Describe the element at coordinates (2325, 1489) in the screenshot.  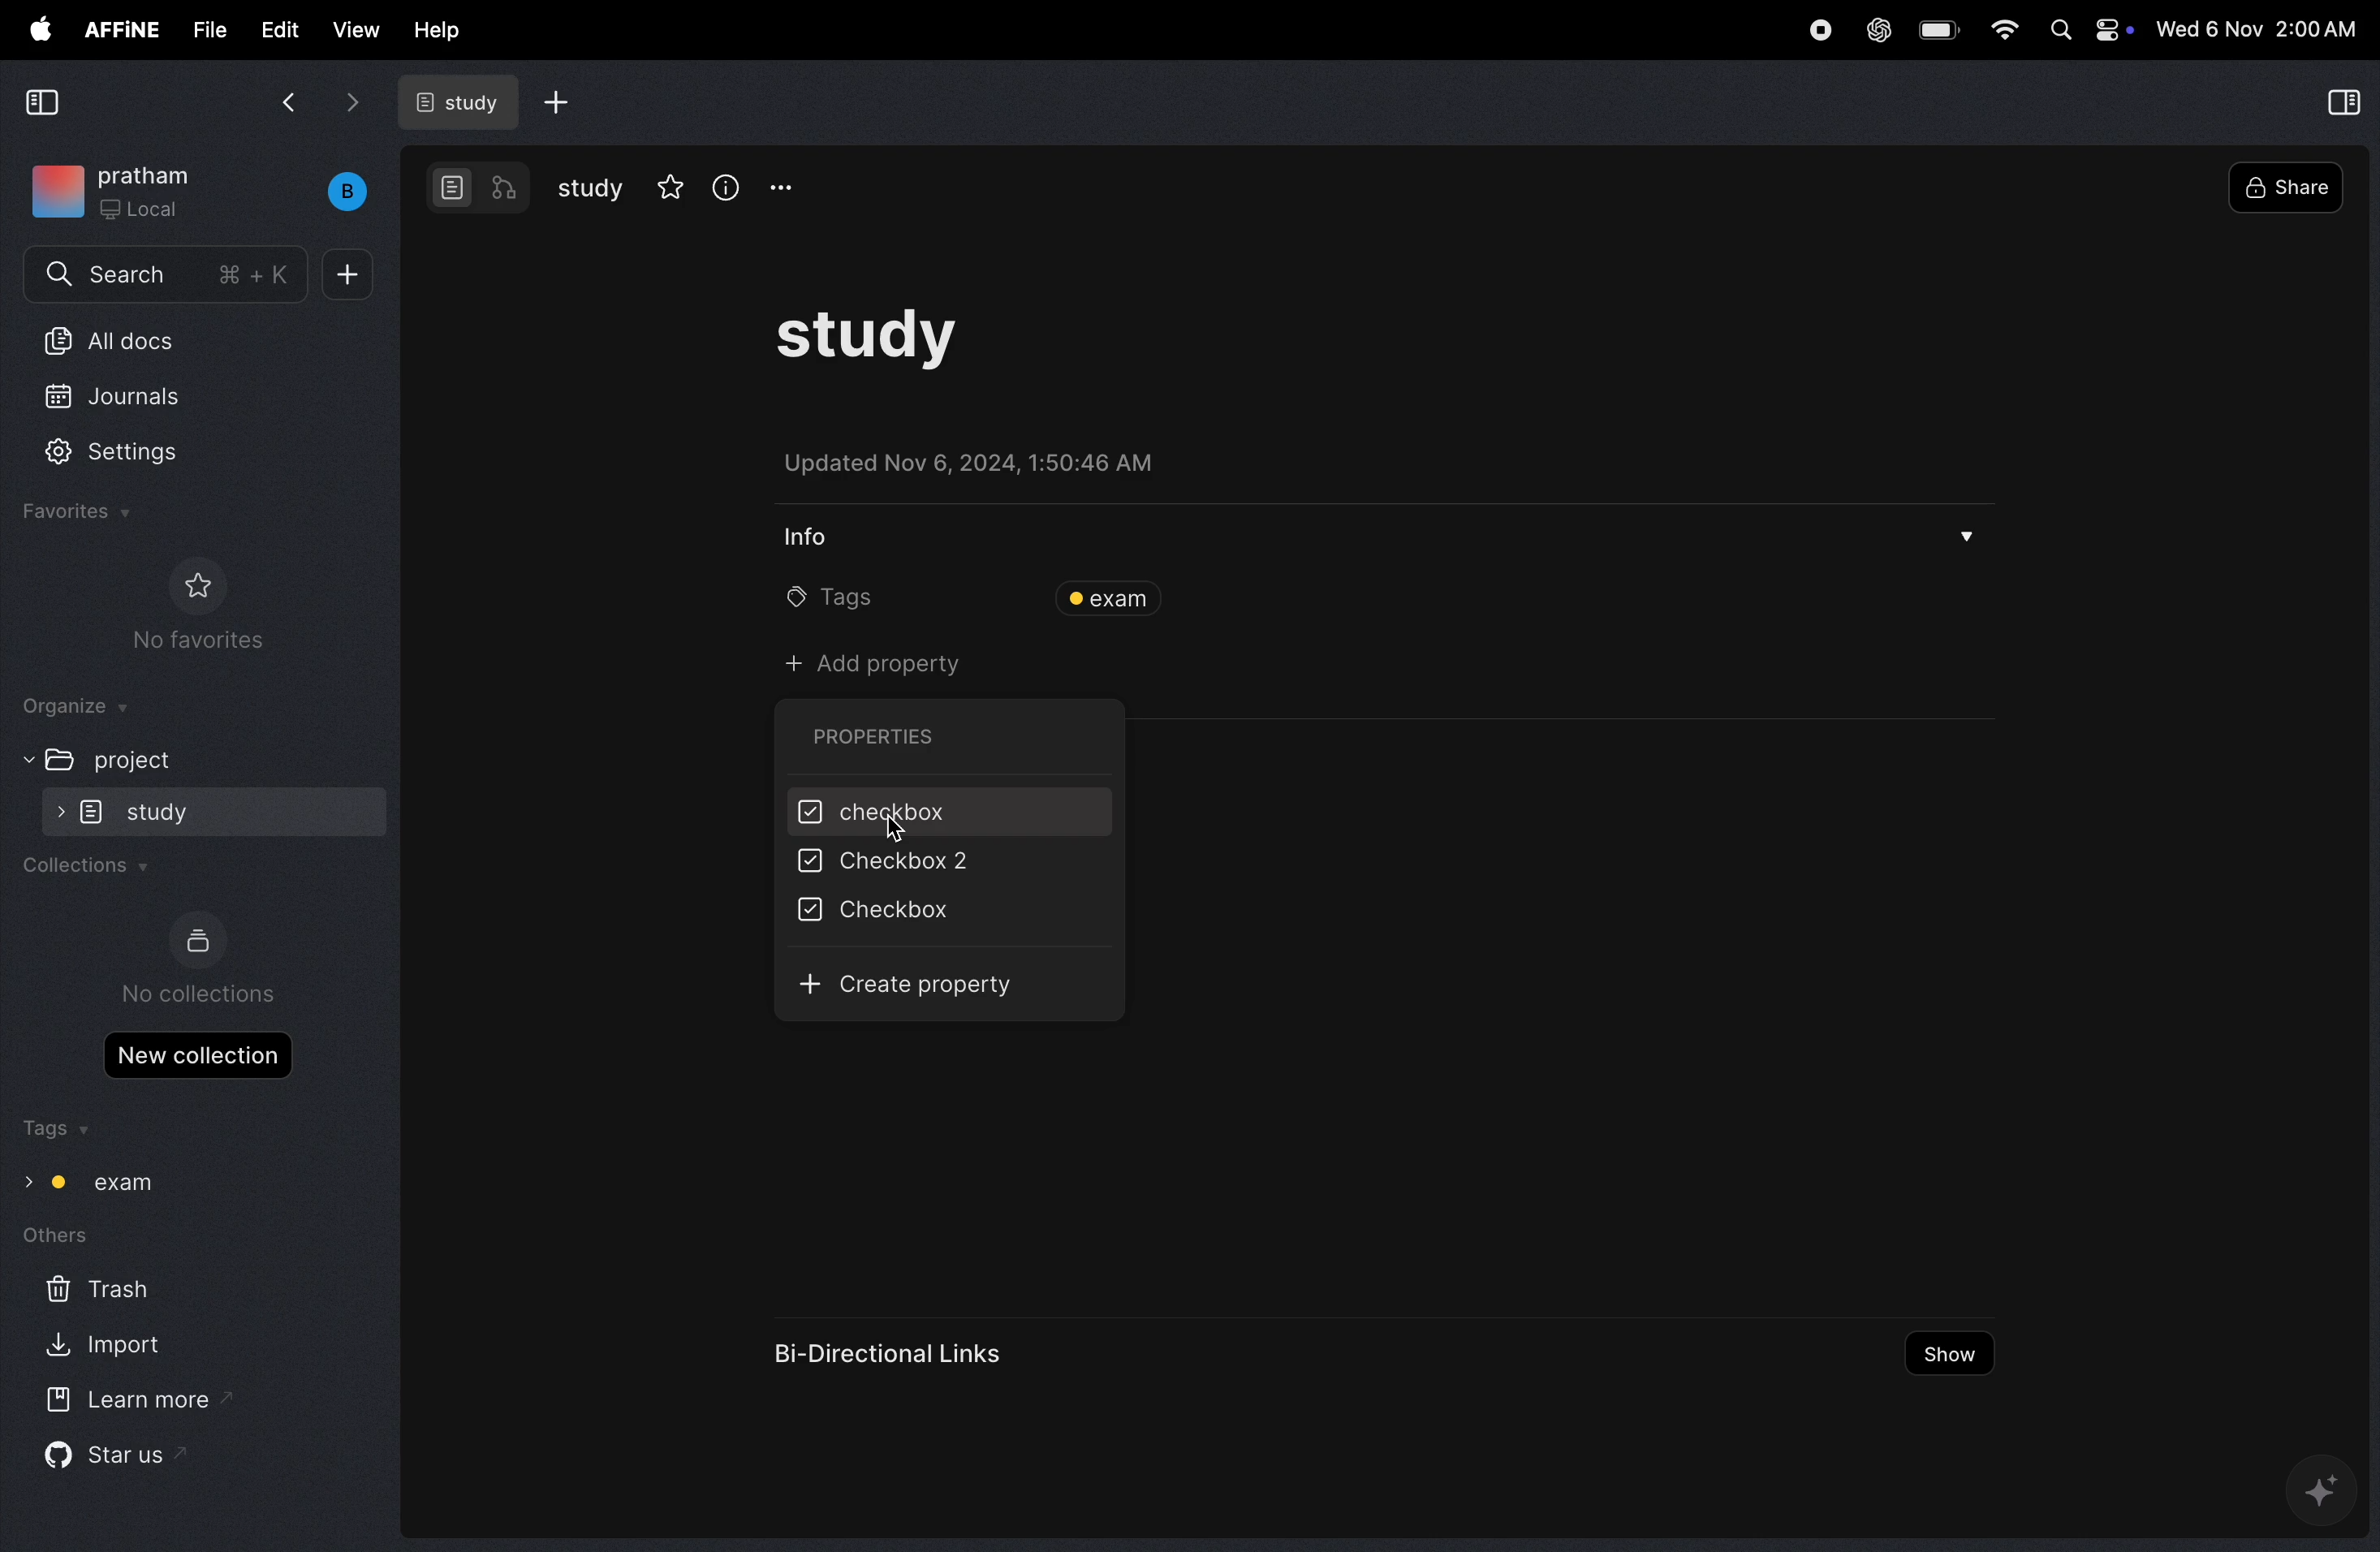
I see `gemini` at that location.